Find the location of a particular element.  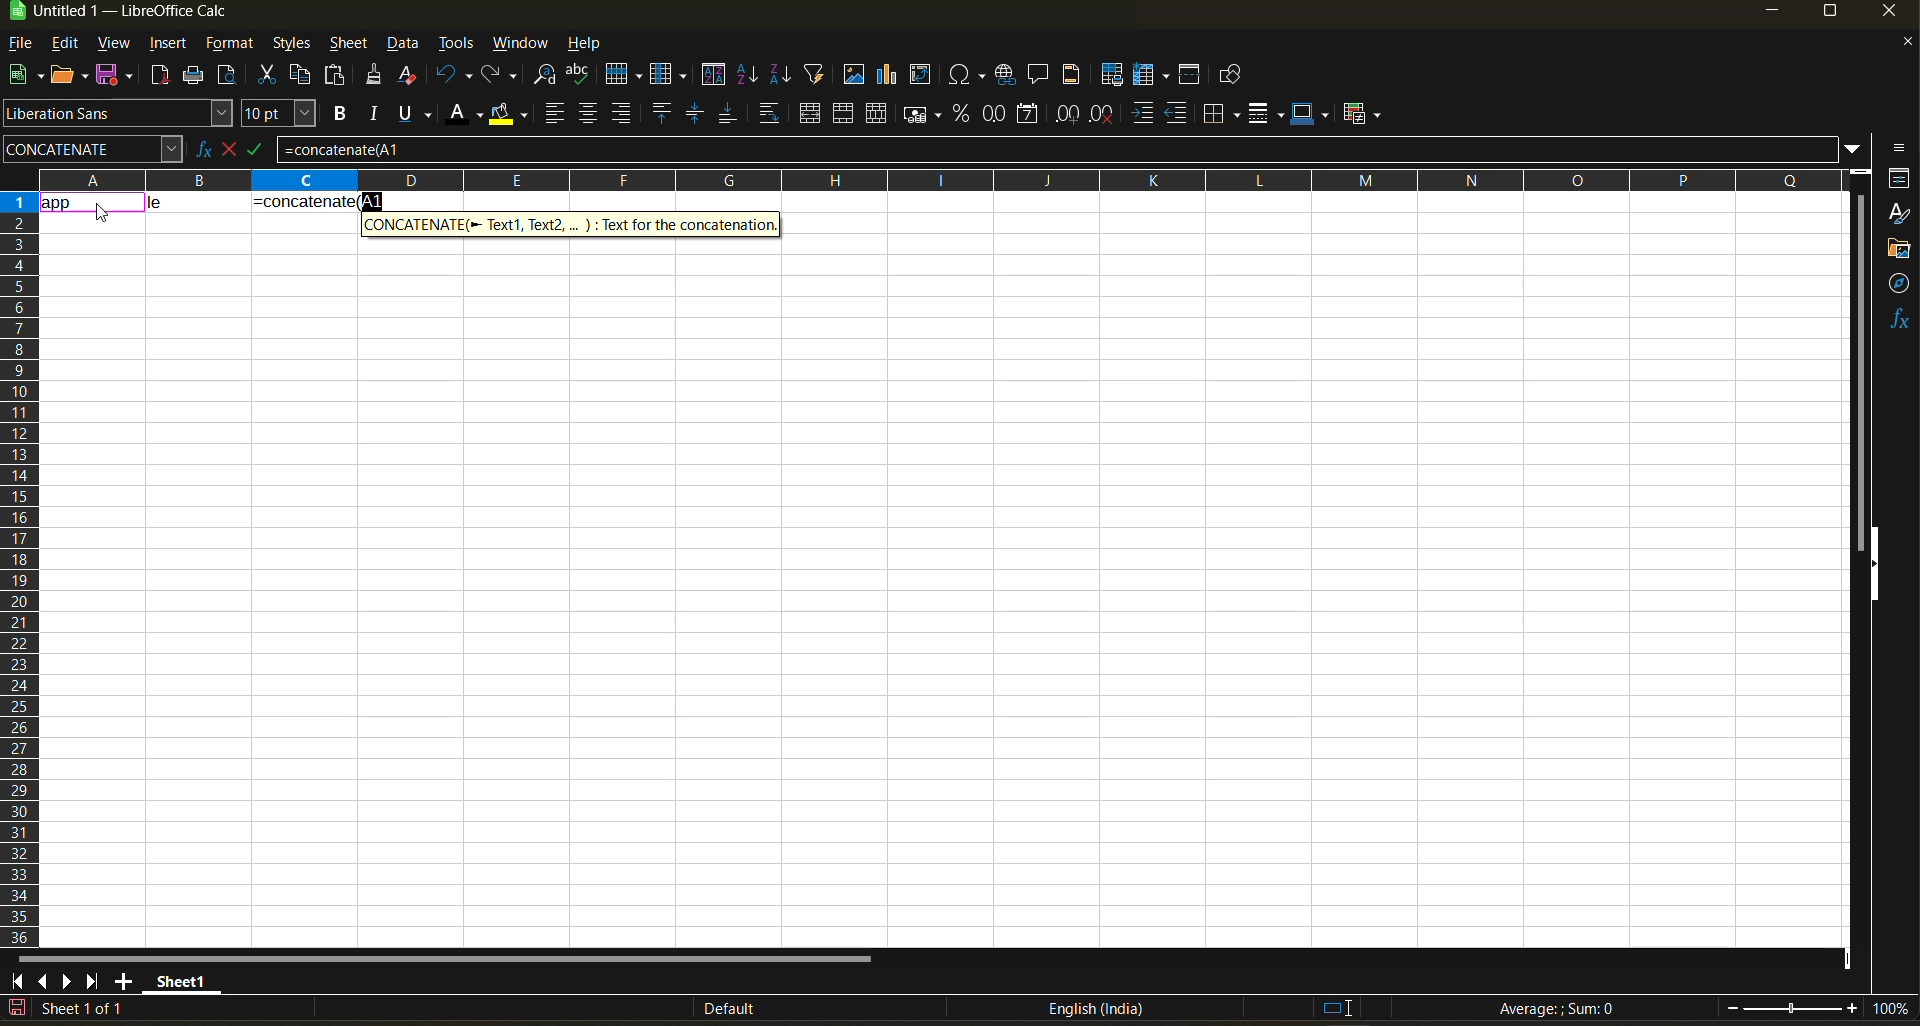

save is located at coordinates (118, 73).